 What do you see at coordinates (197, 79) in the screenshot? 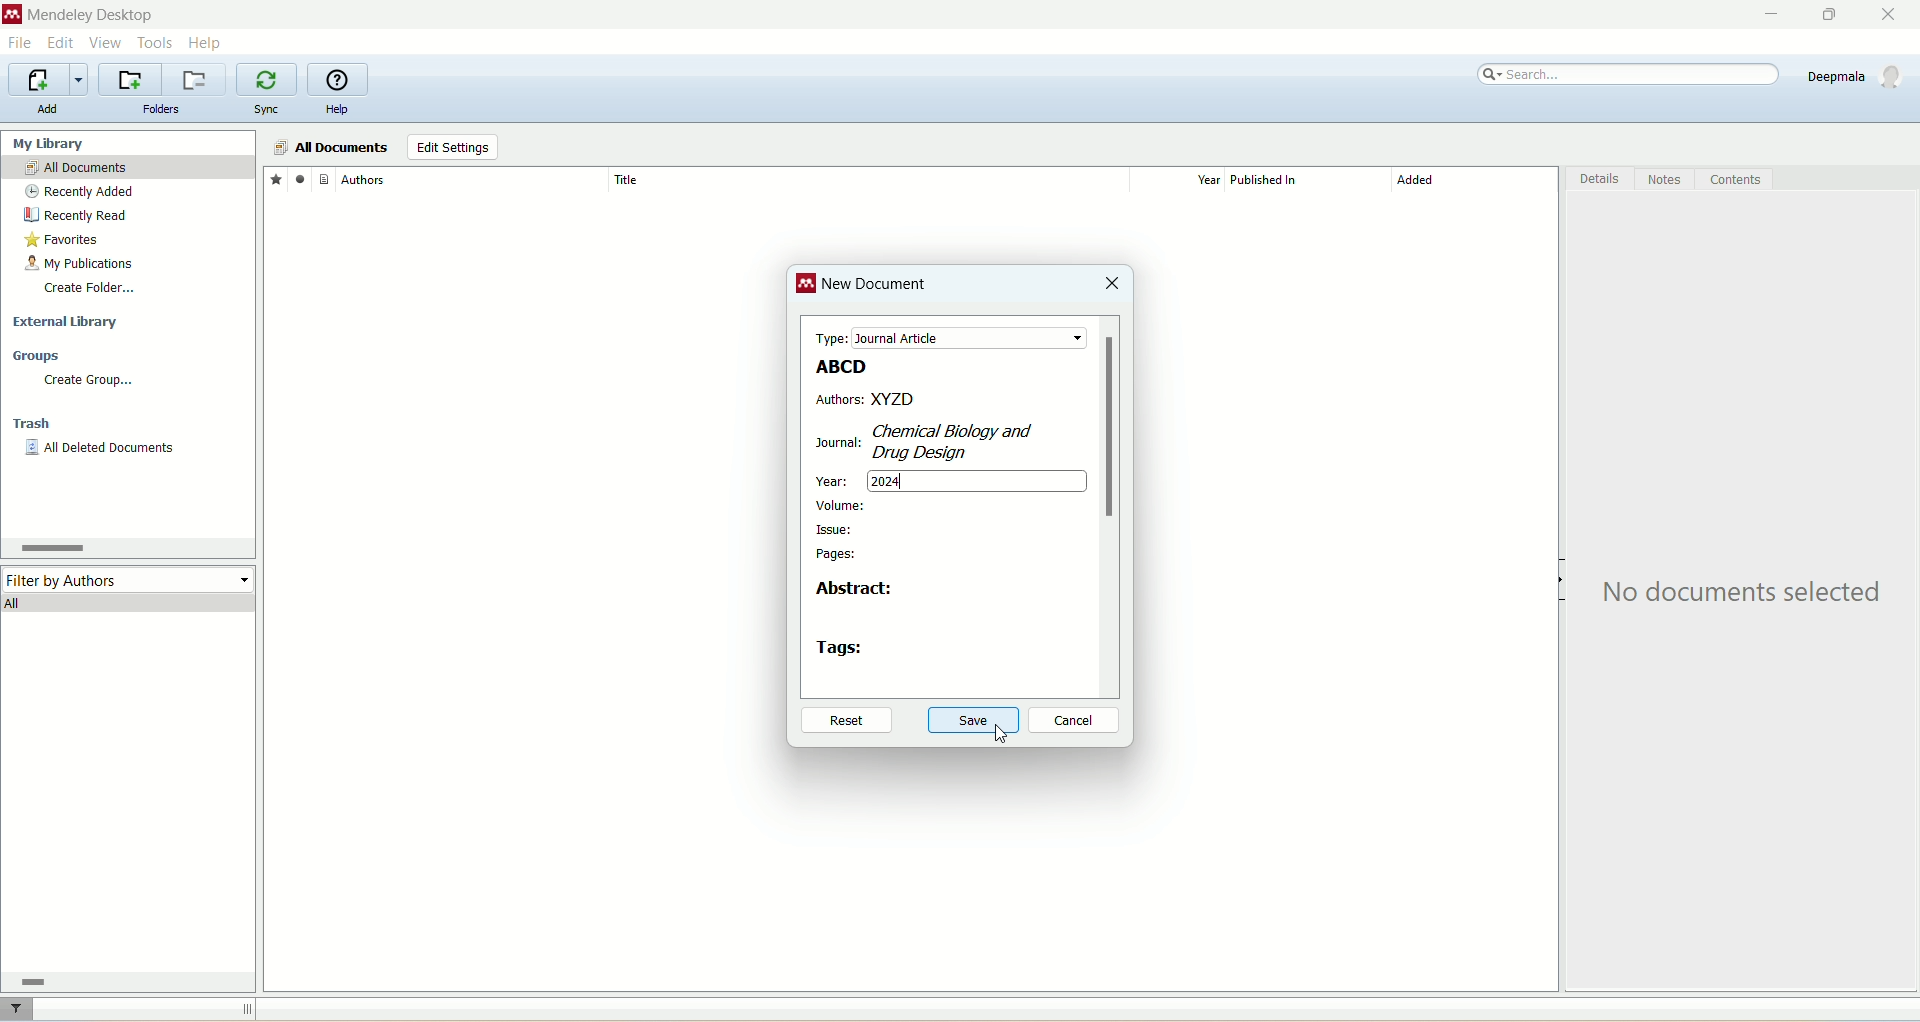
I see `remove current folder` at bounding box center [197, 79].